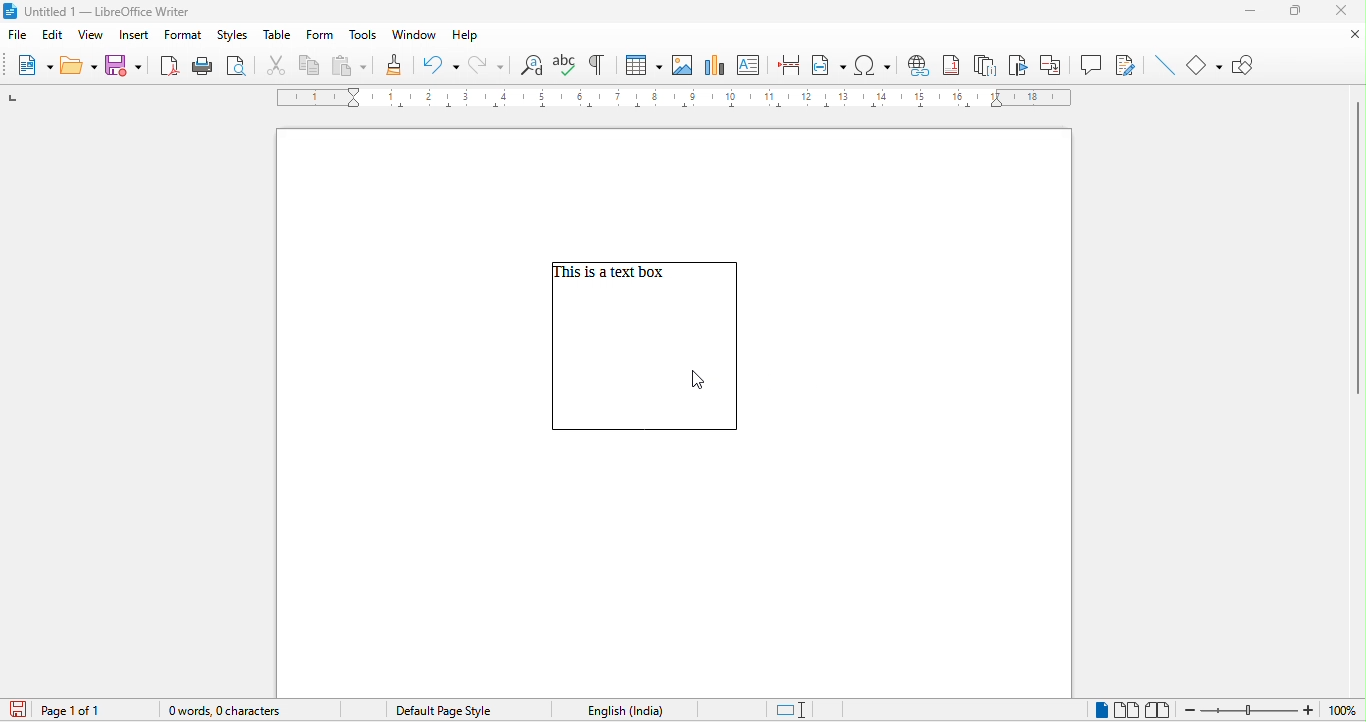  Describe the element at coordinates (748, 64) in the screenshot. I see `text box` at that location.